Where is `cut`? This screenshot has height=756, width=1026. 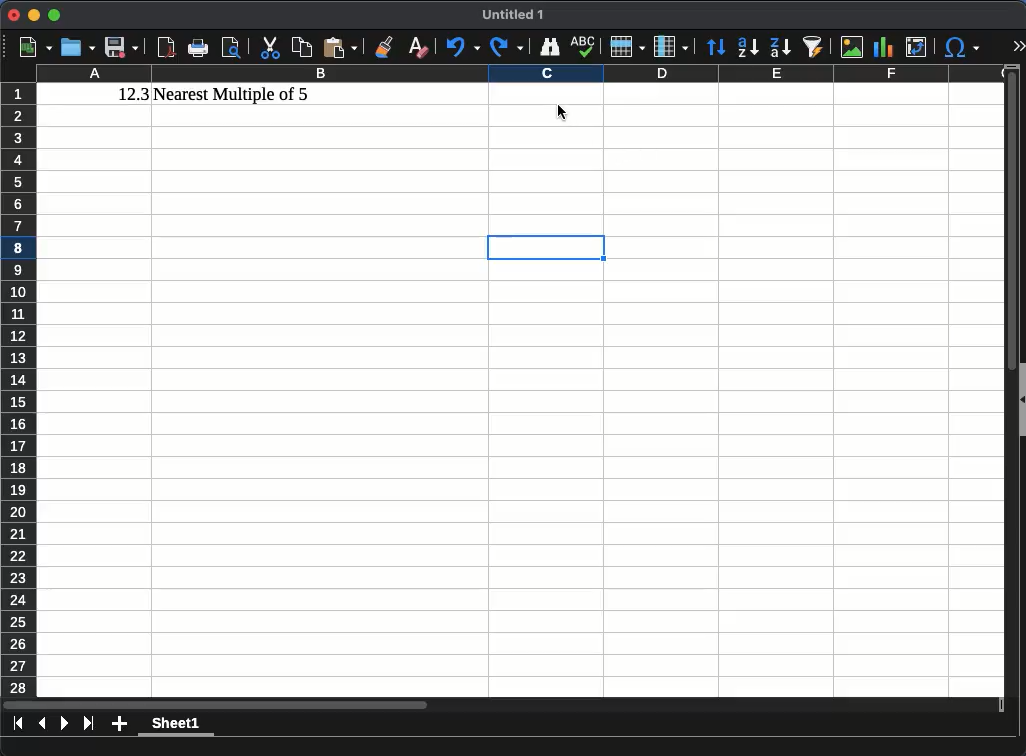
cut is located at coordinates (270, 47).